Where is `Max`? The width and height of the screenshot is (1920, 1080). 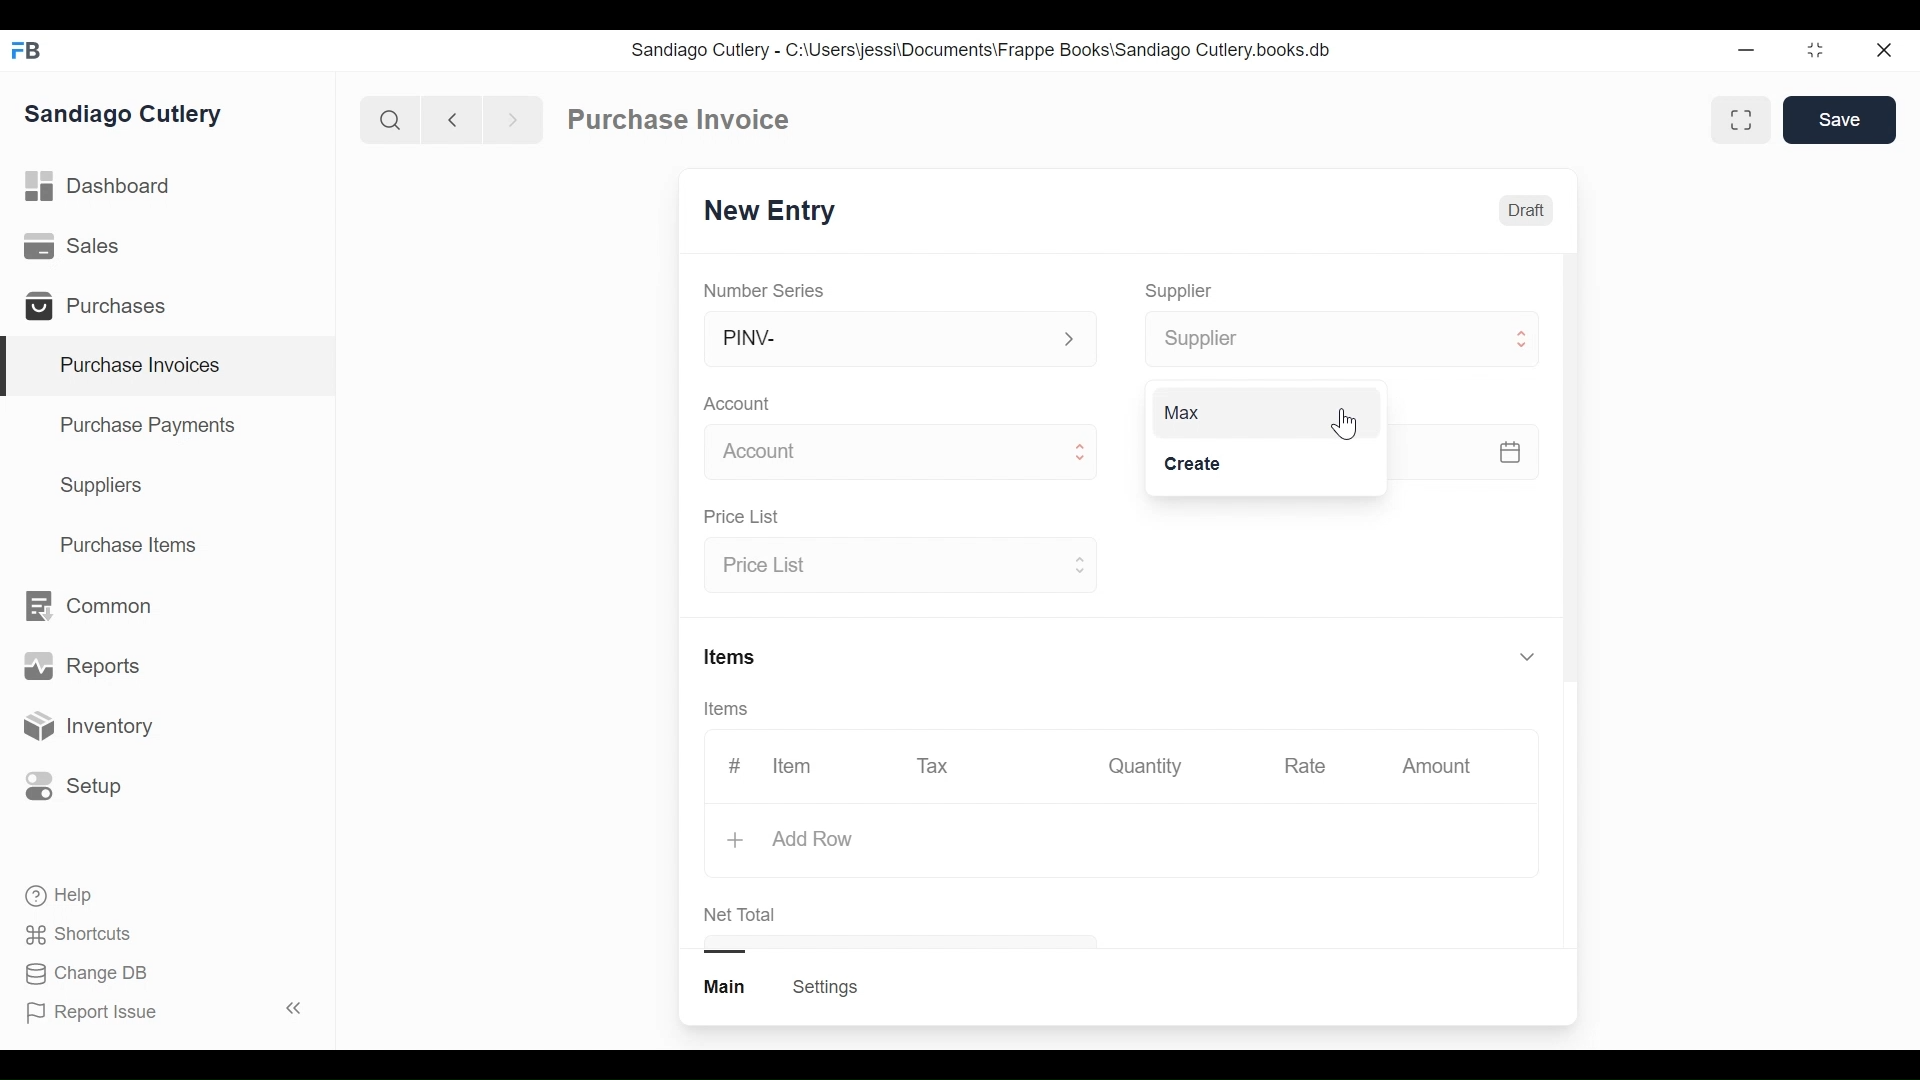 Max is located at coordinates (1240, 414).